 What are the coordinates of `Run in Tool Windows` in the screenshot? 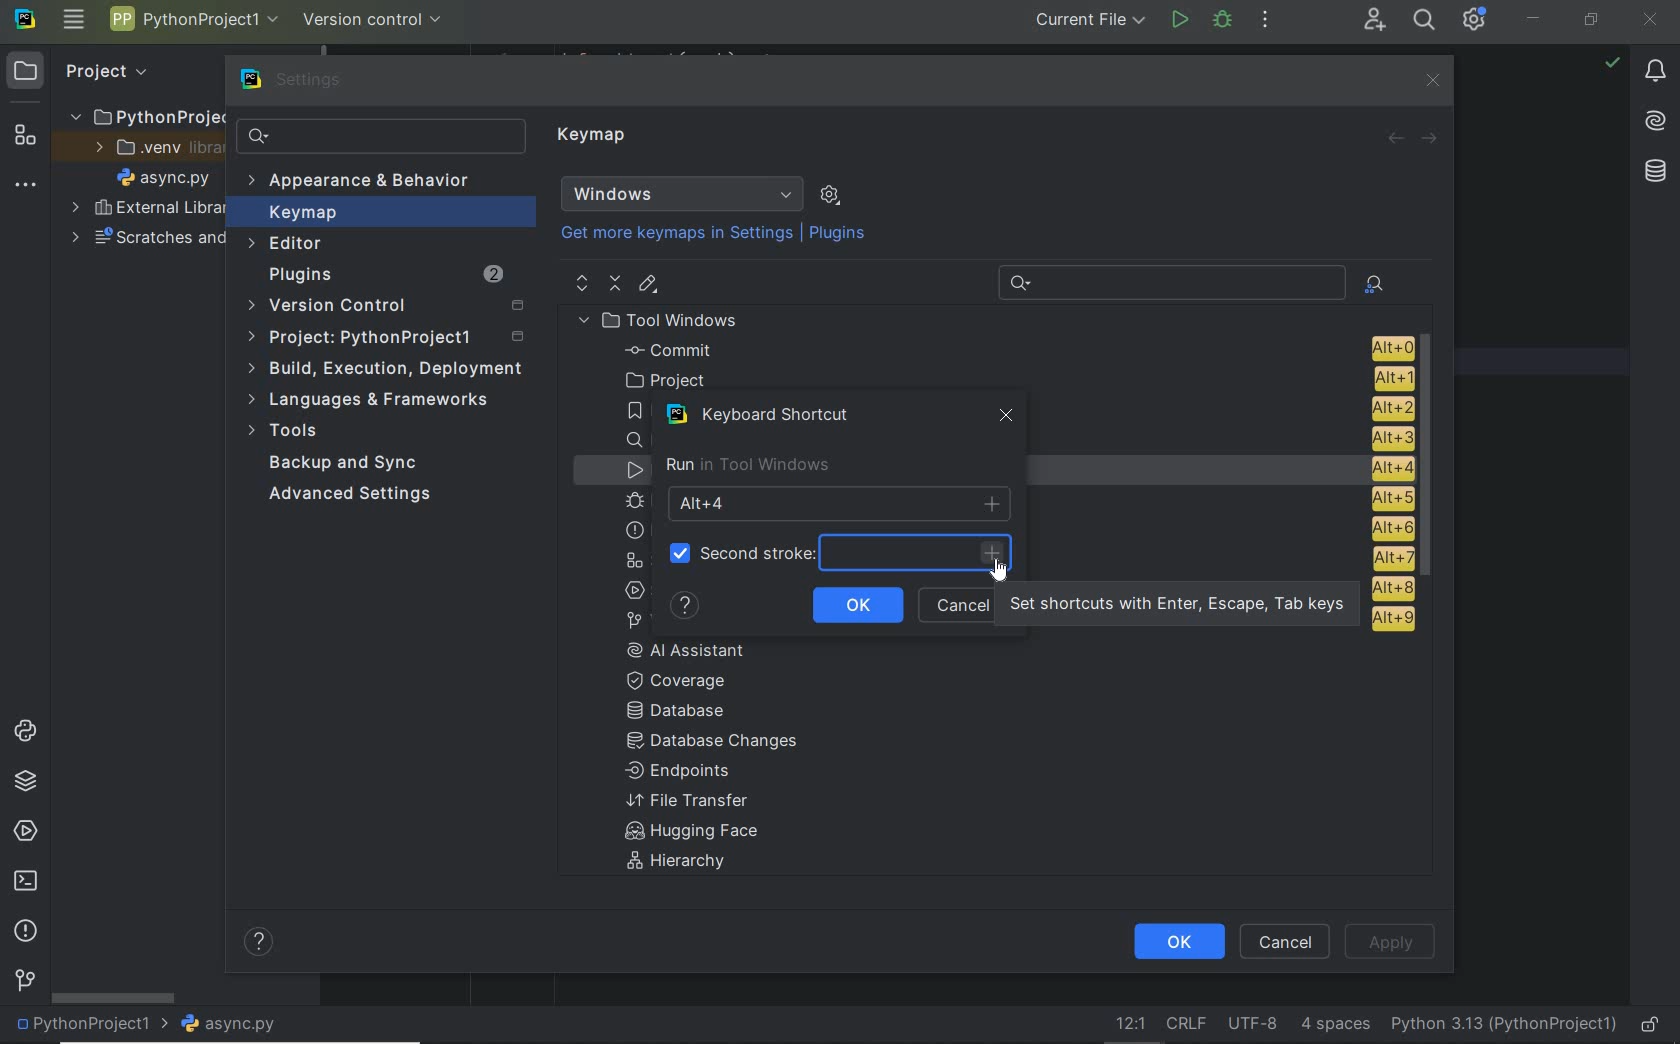 It's located at (747, 465).